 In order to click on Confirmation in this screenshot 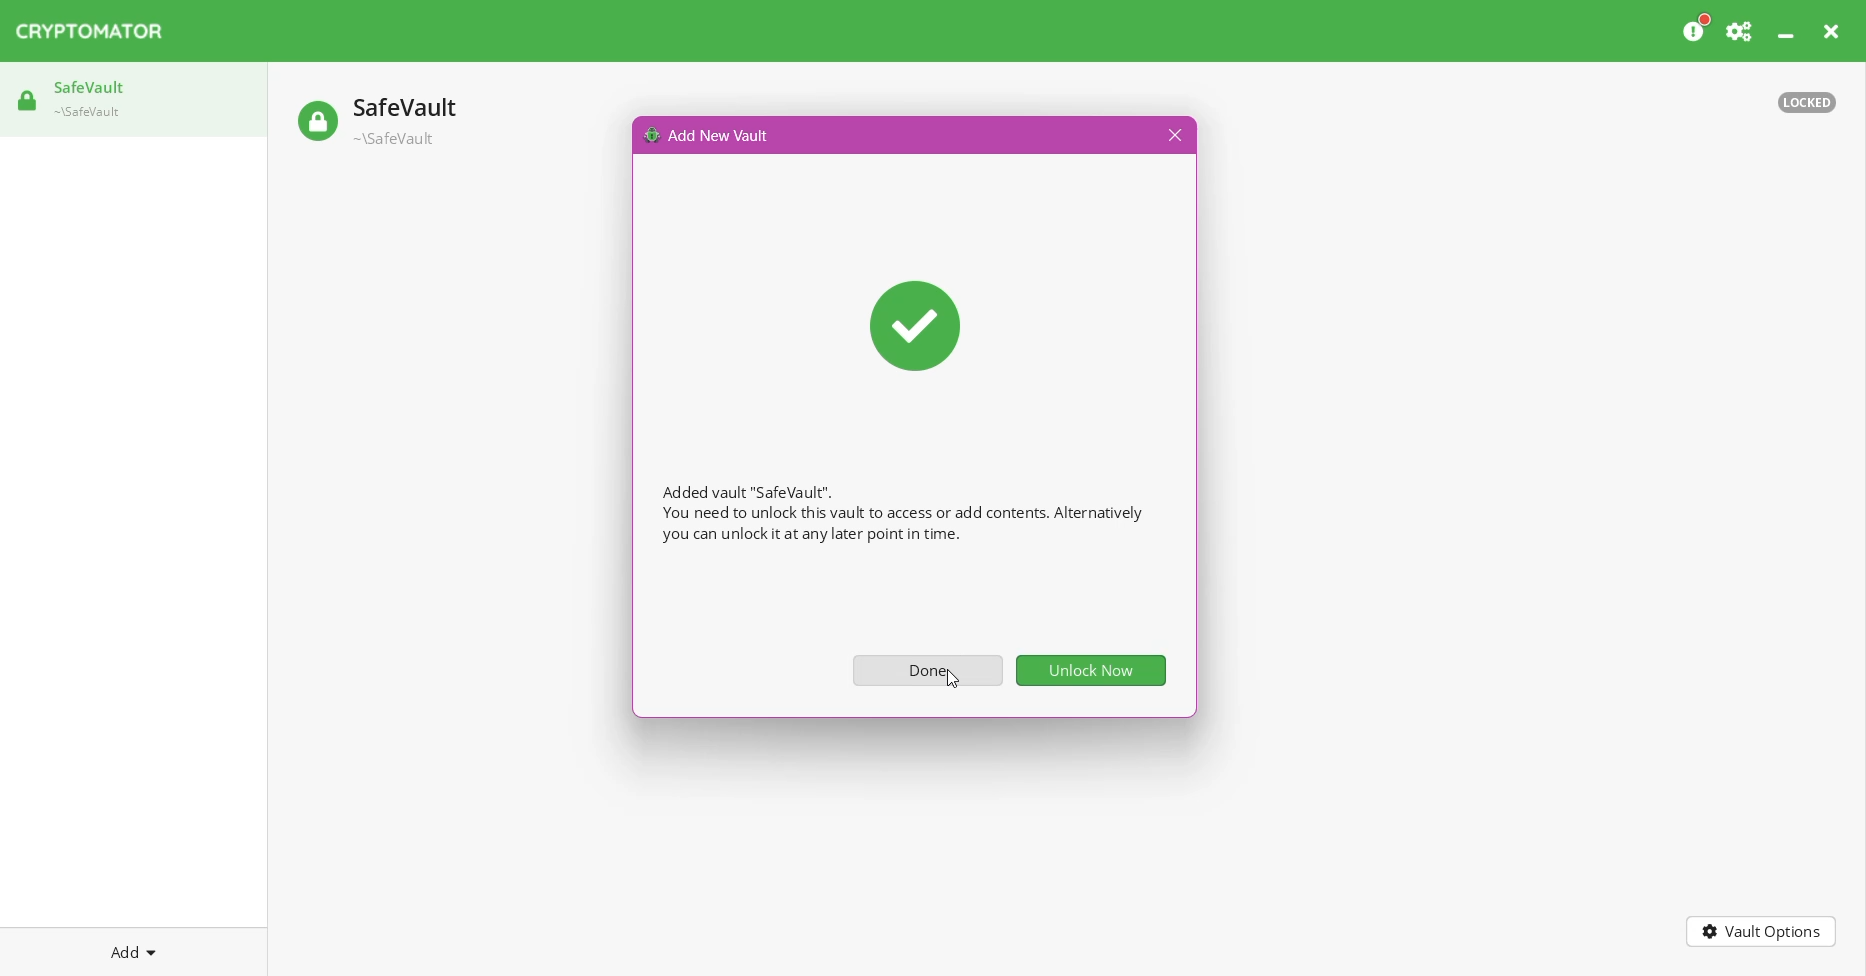, I will do `click(917, 326)`.